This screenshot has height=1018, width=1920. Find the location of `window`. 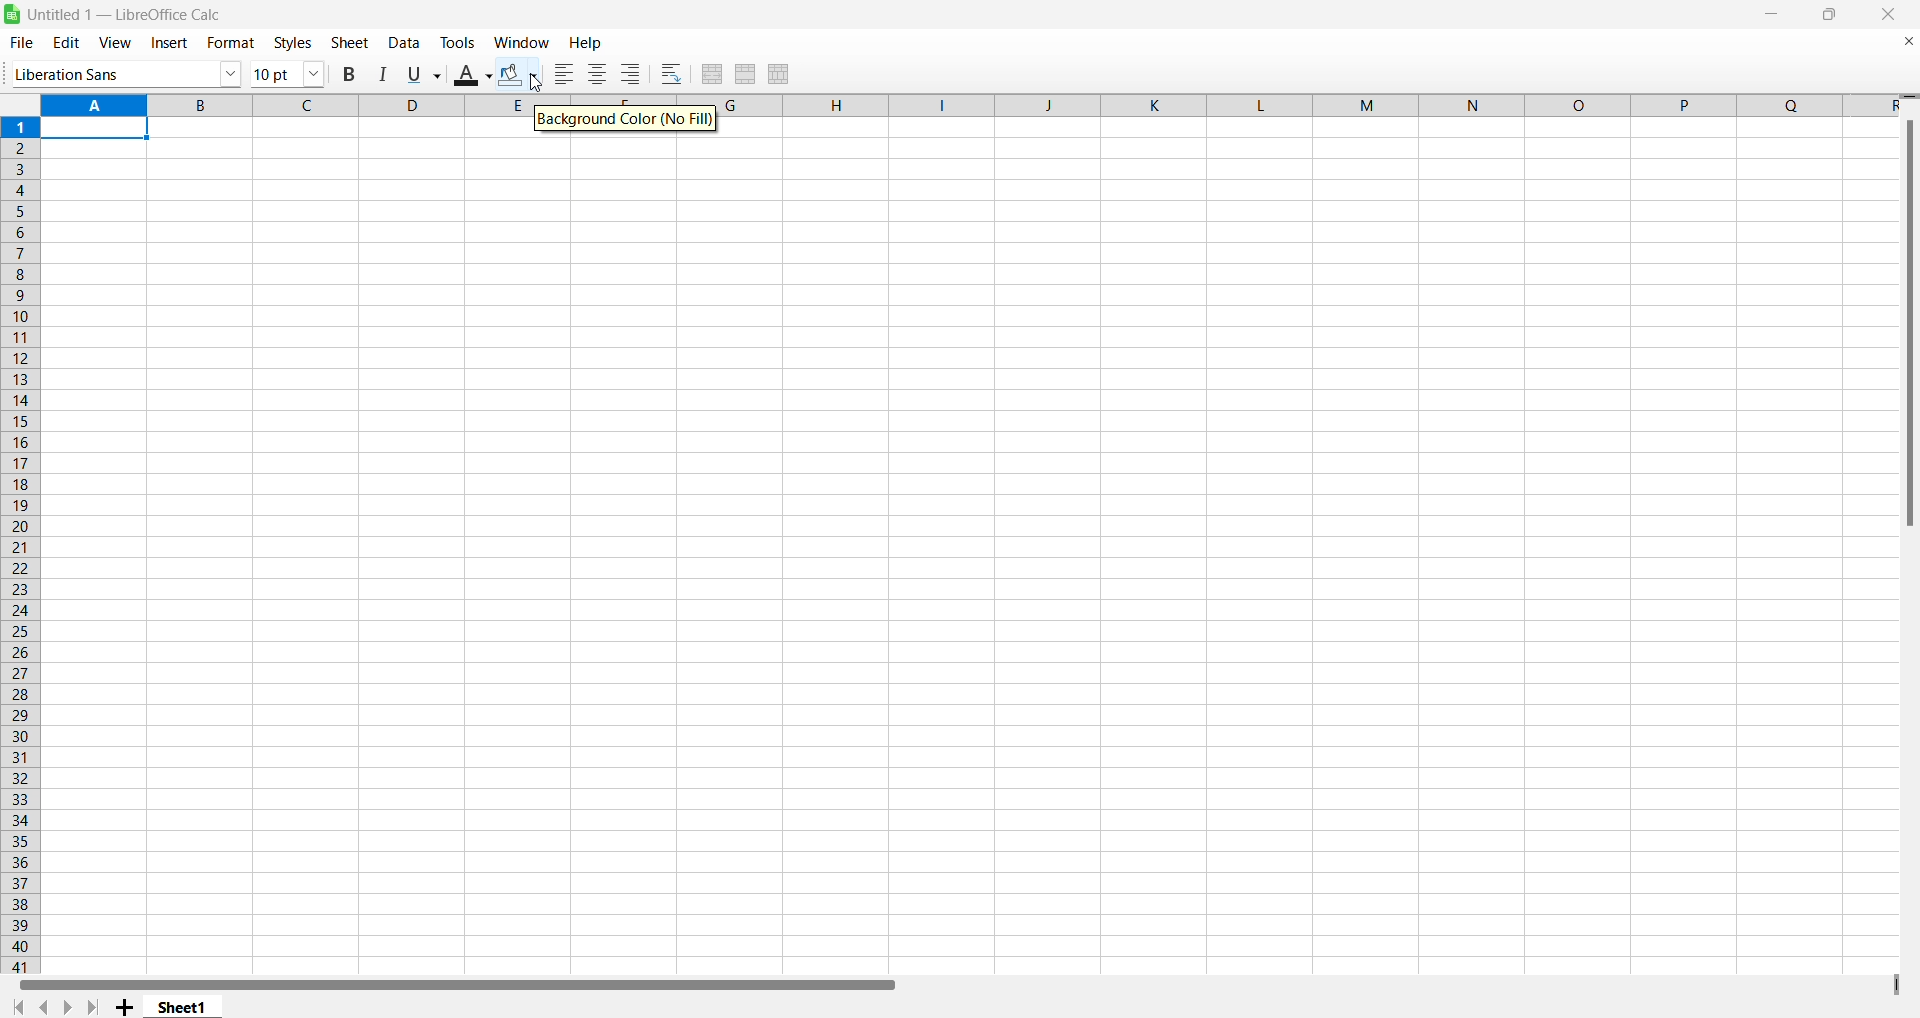

window is located at coordinates (517, 42).